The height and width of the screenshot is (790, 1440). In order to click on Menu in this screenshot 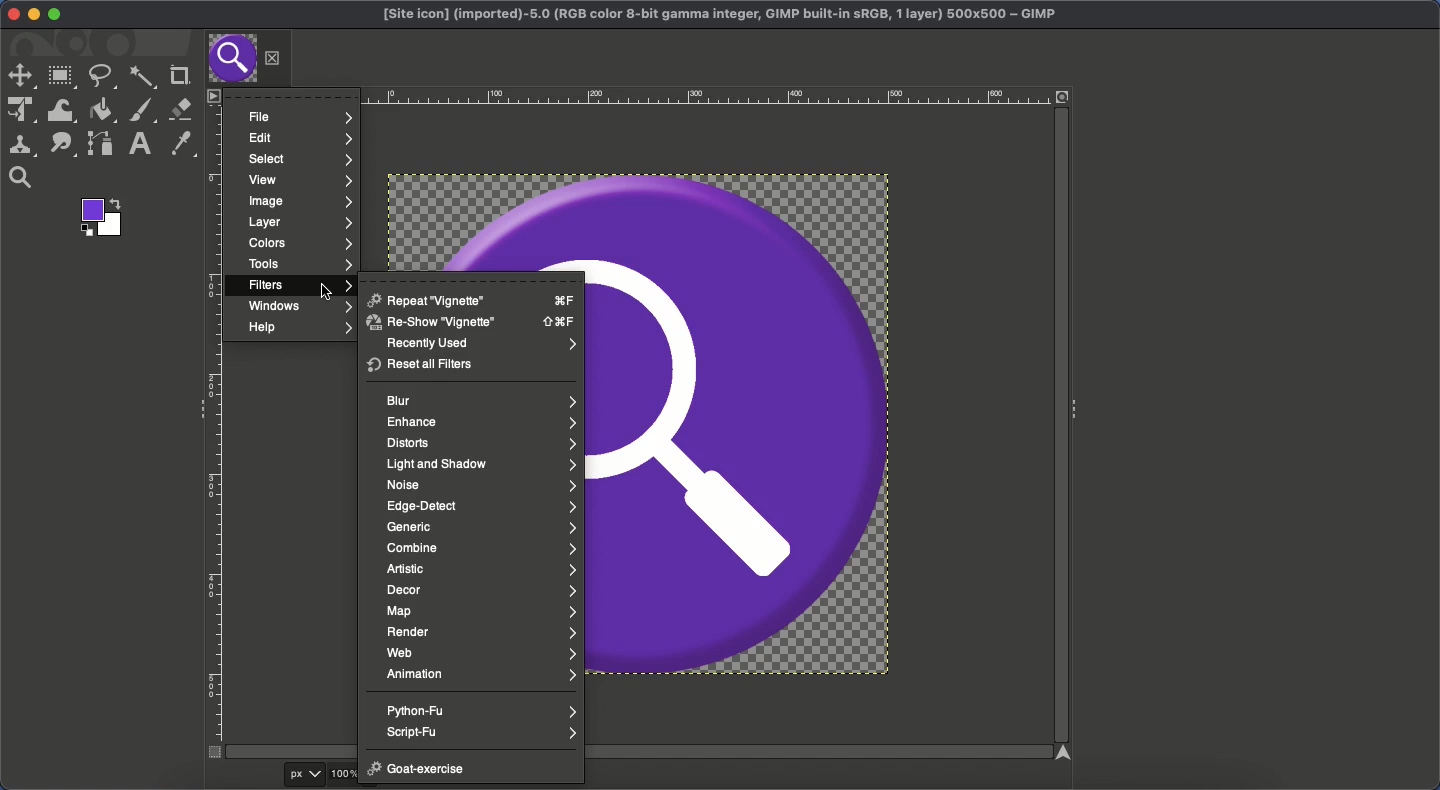, I will do `click(212, 95)`.